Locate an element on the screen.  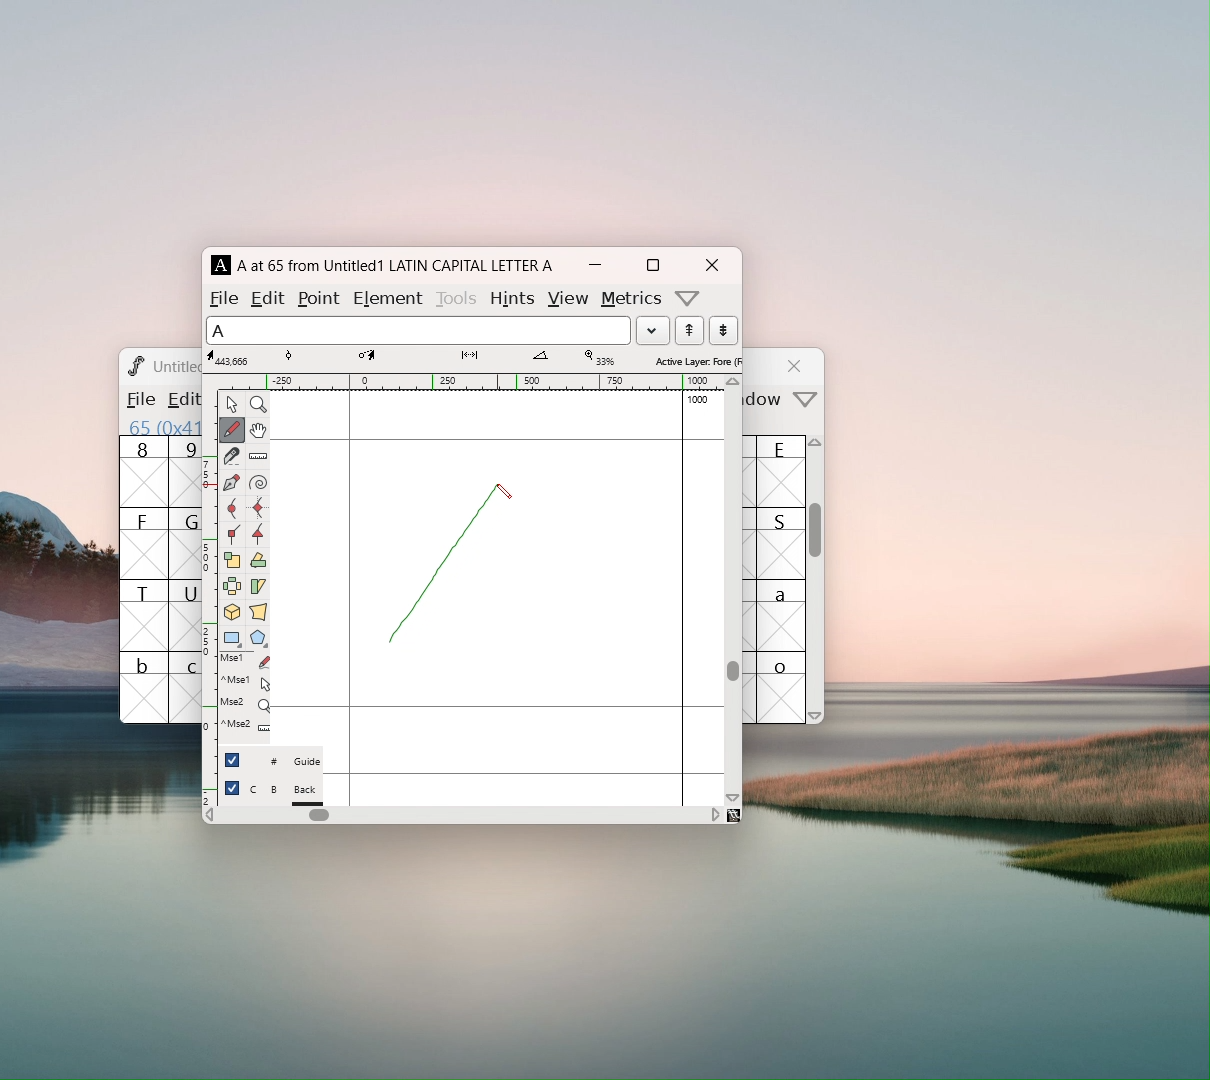
point is located at coordinates (321, 298).